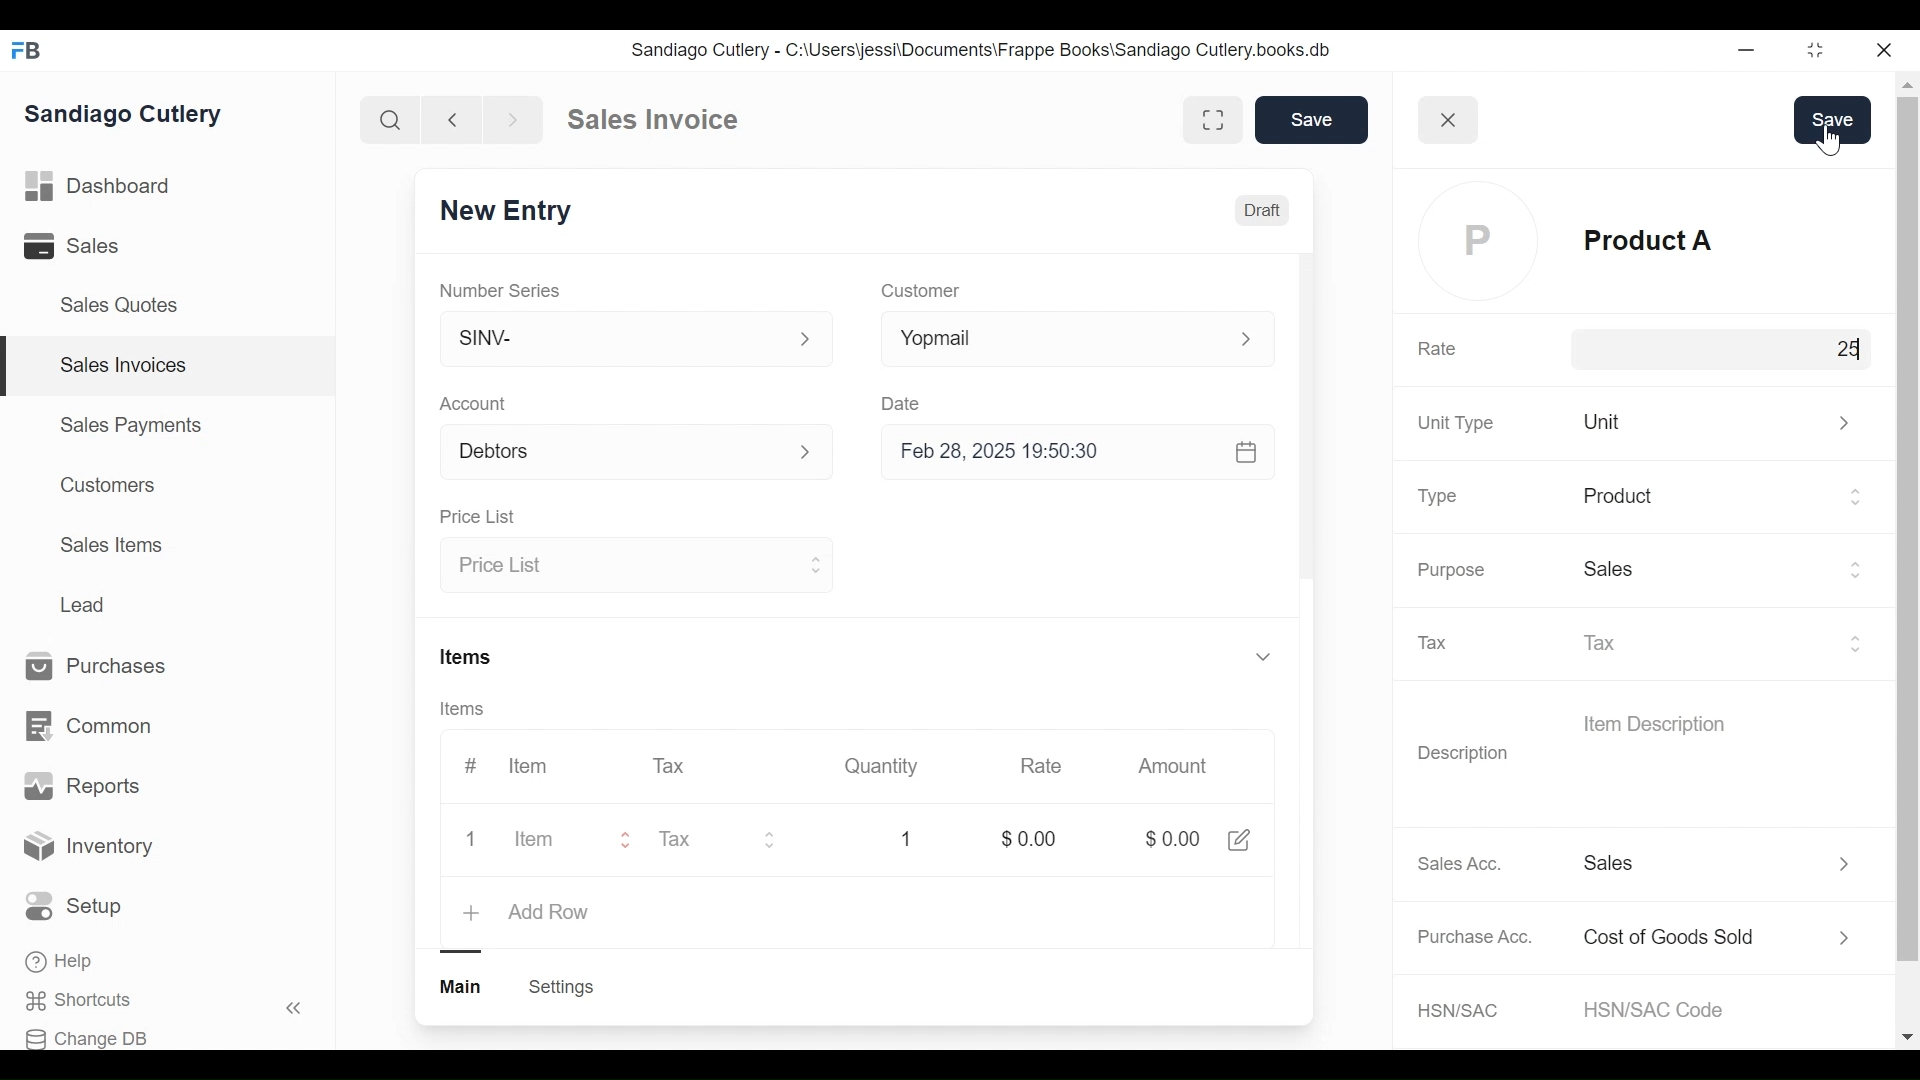 This screenshot has height=1080, width=1920. Describe the element at coordinates (1725, 641) in the screenshot. I see `Tax` at that location.